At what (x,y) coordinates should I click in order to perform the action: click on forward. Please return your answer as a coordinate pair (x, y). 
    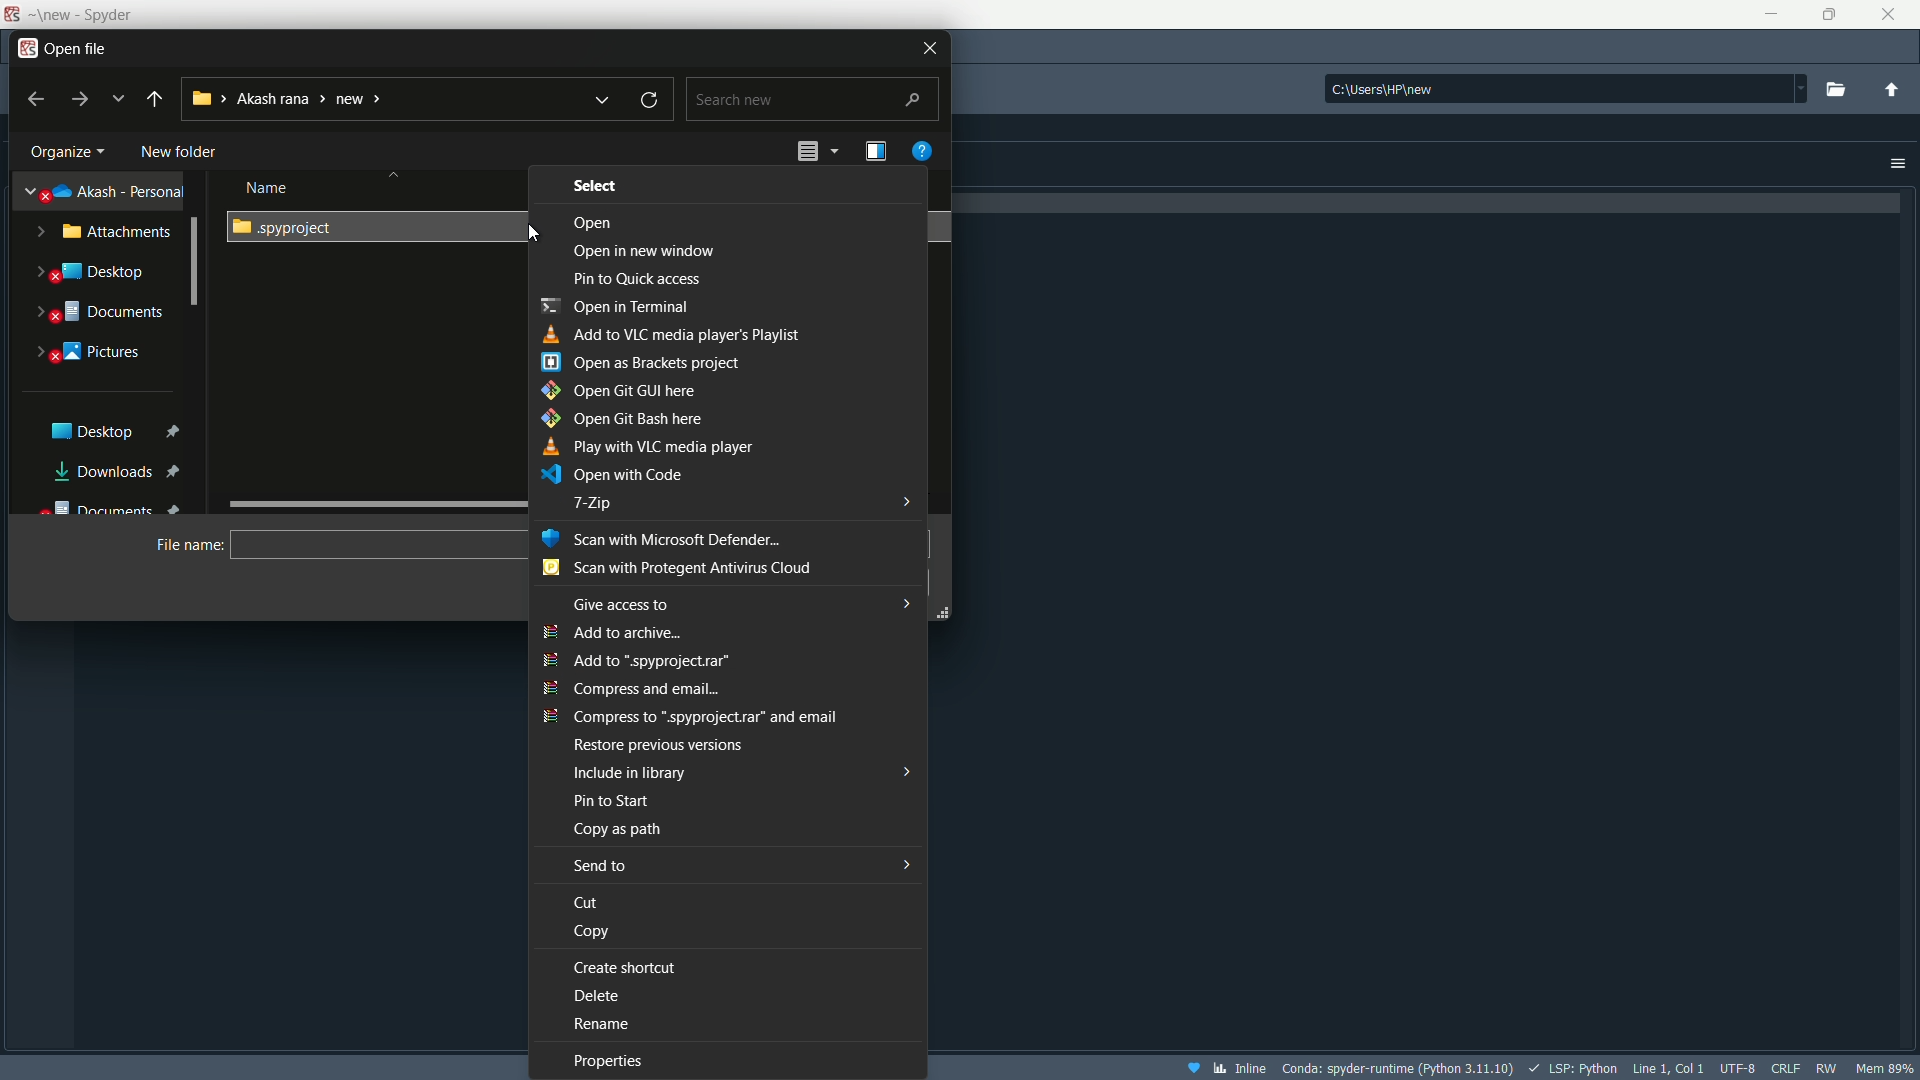
    Looking at the image, I should click on (75, 100).